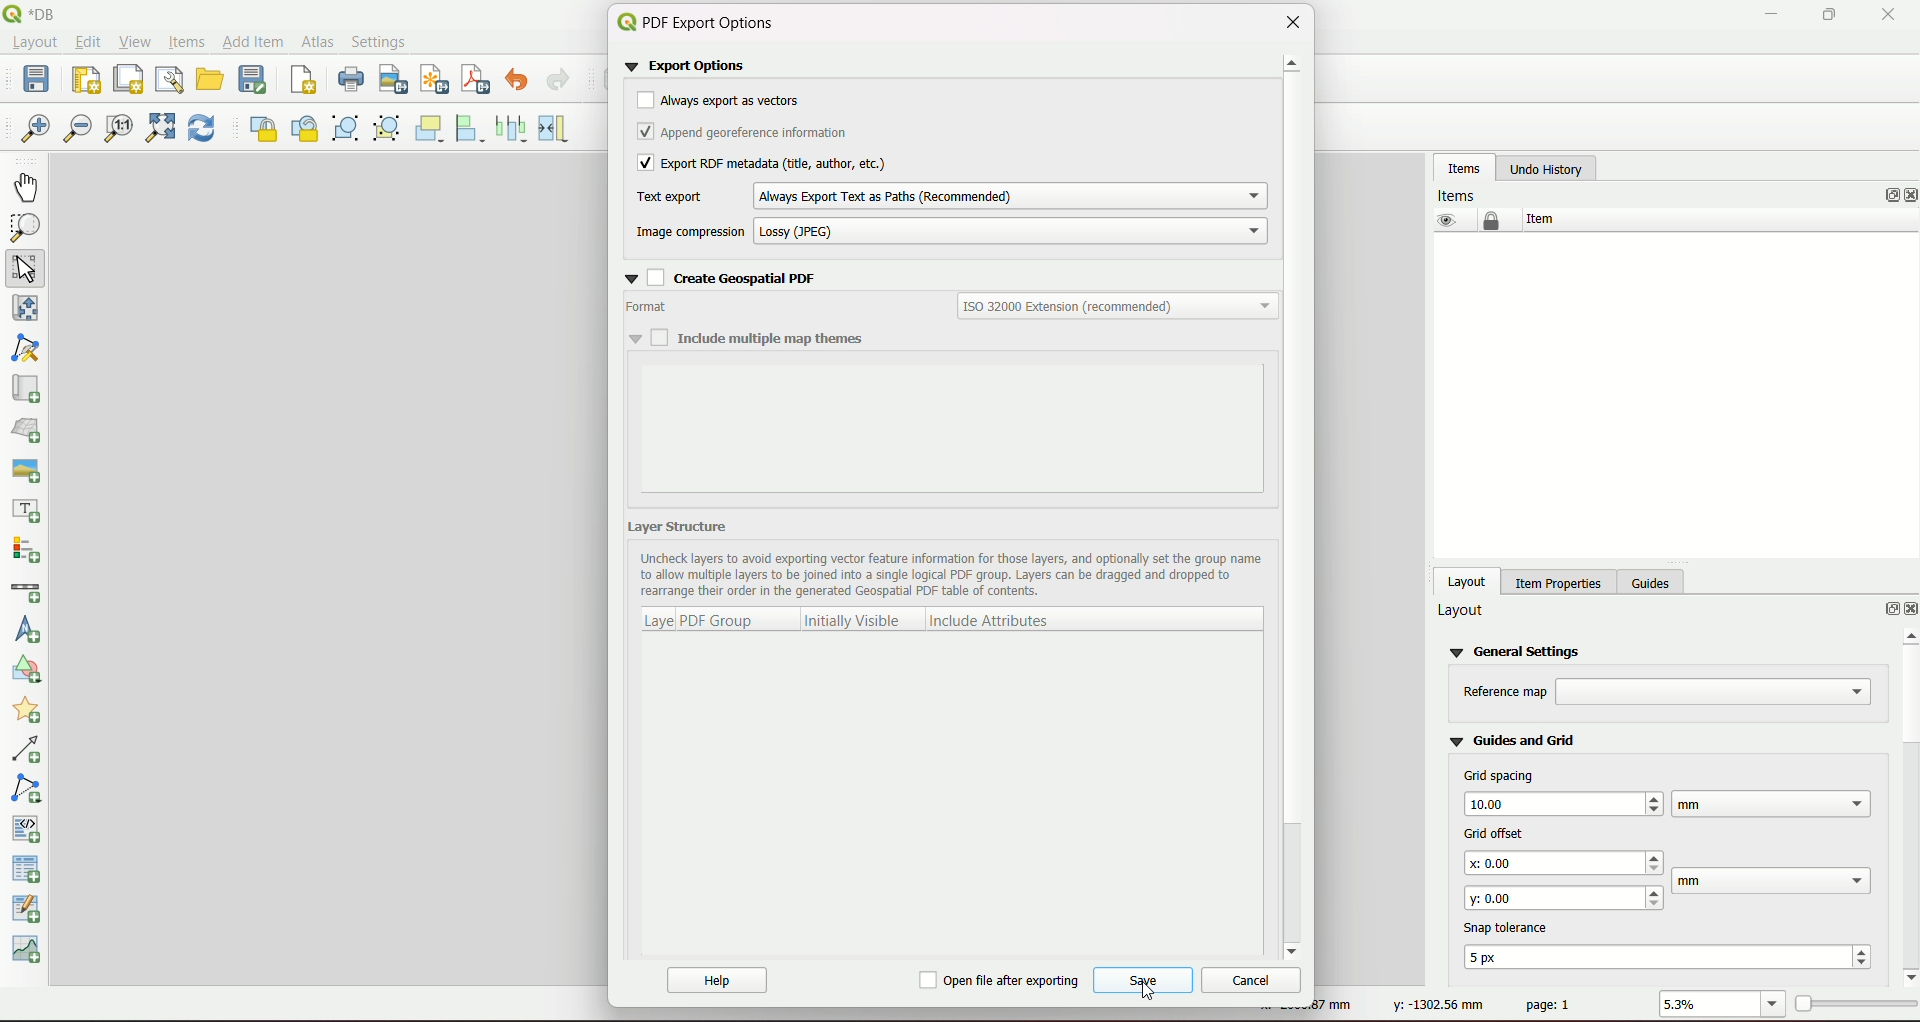  I want to click on distributes left edges, so click(514, 127).